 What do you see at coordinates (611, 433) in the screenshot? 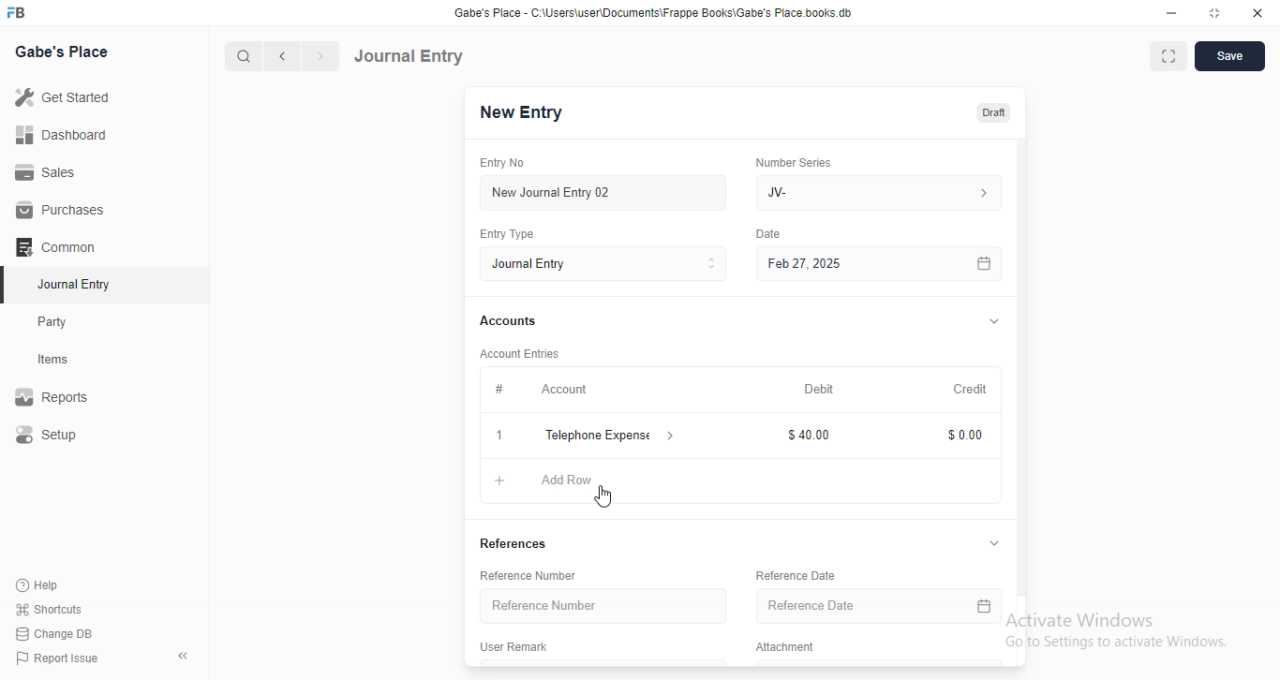
I see `Telephone Expense` at bounding box center [611, 433].